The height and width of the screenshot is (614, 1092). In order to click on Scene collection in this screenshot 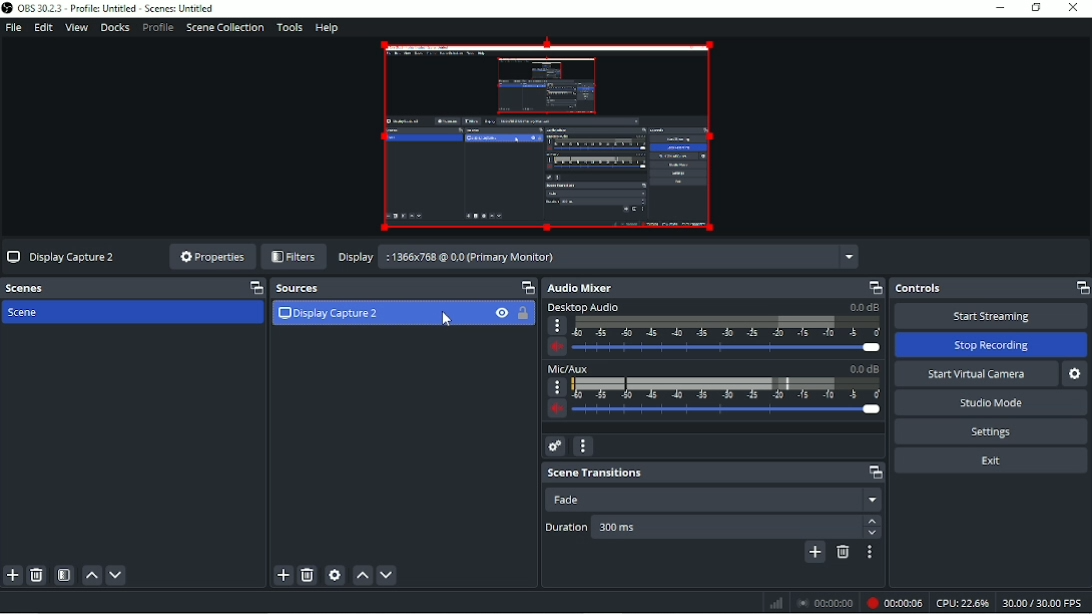, I will do `click(224, 28)`.